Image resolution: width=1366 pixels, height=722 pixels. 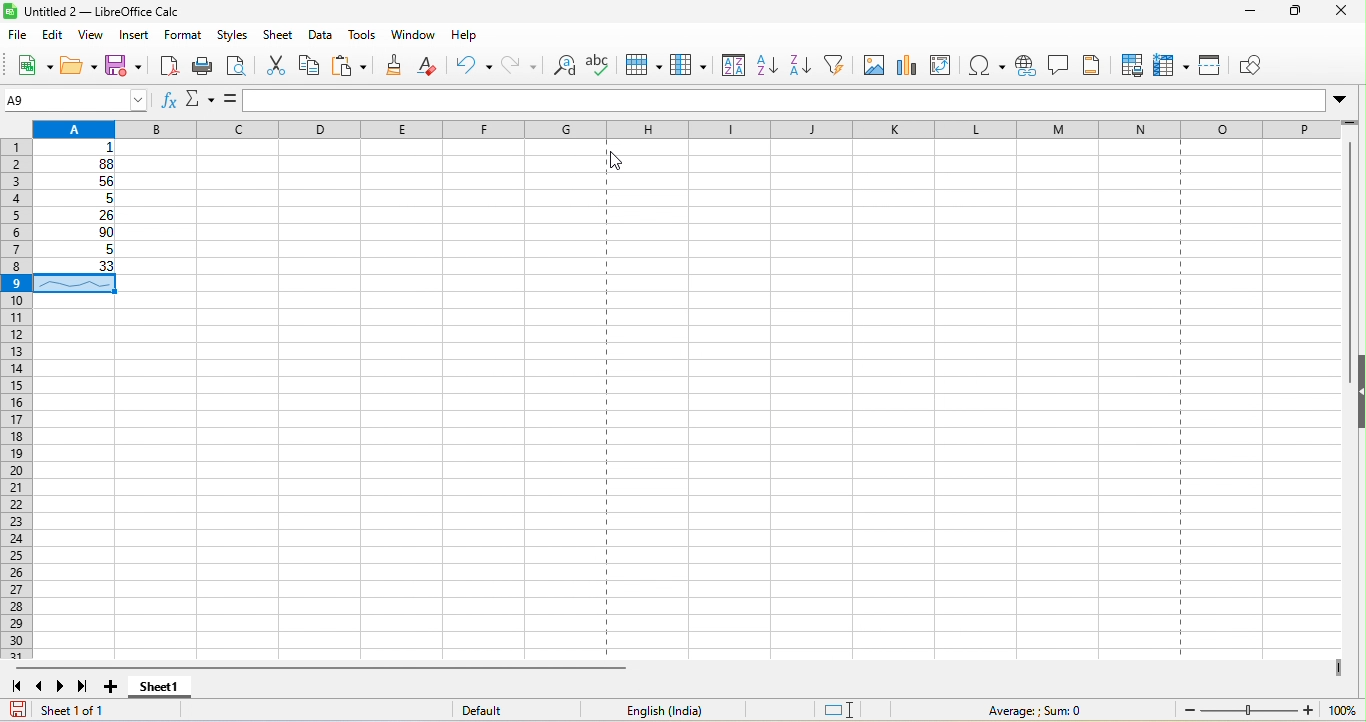 I want to click on view, so click(x=96, y=35).